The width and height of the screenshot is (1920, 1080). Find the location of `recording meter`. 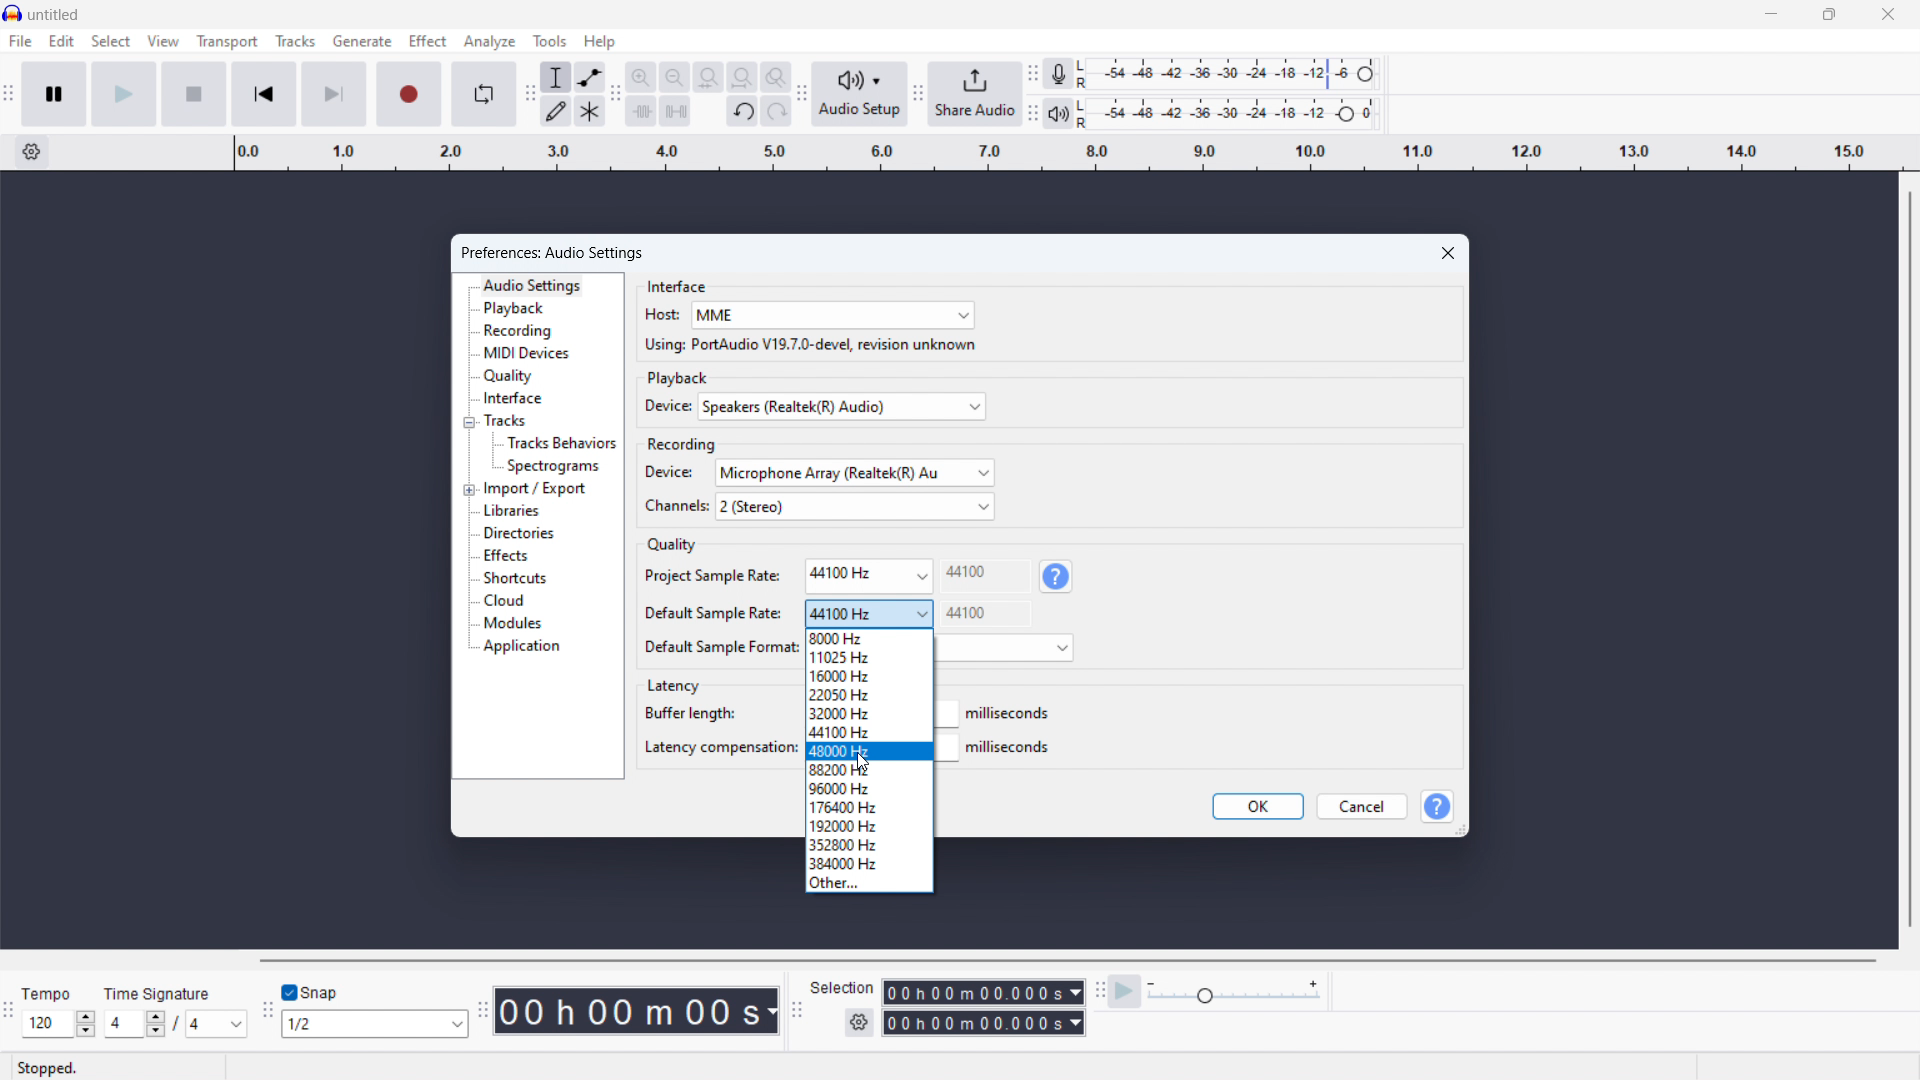

recording meter is located at coordinates (1059, 74).